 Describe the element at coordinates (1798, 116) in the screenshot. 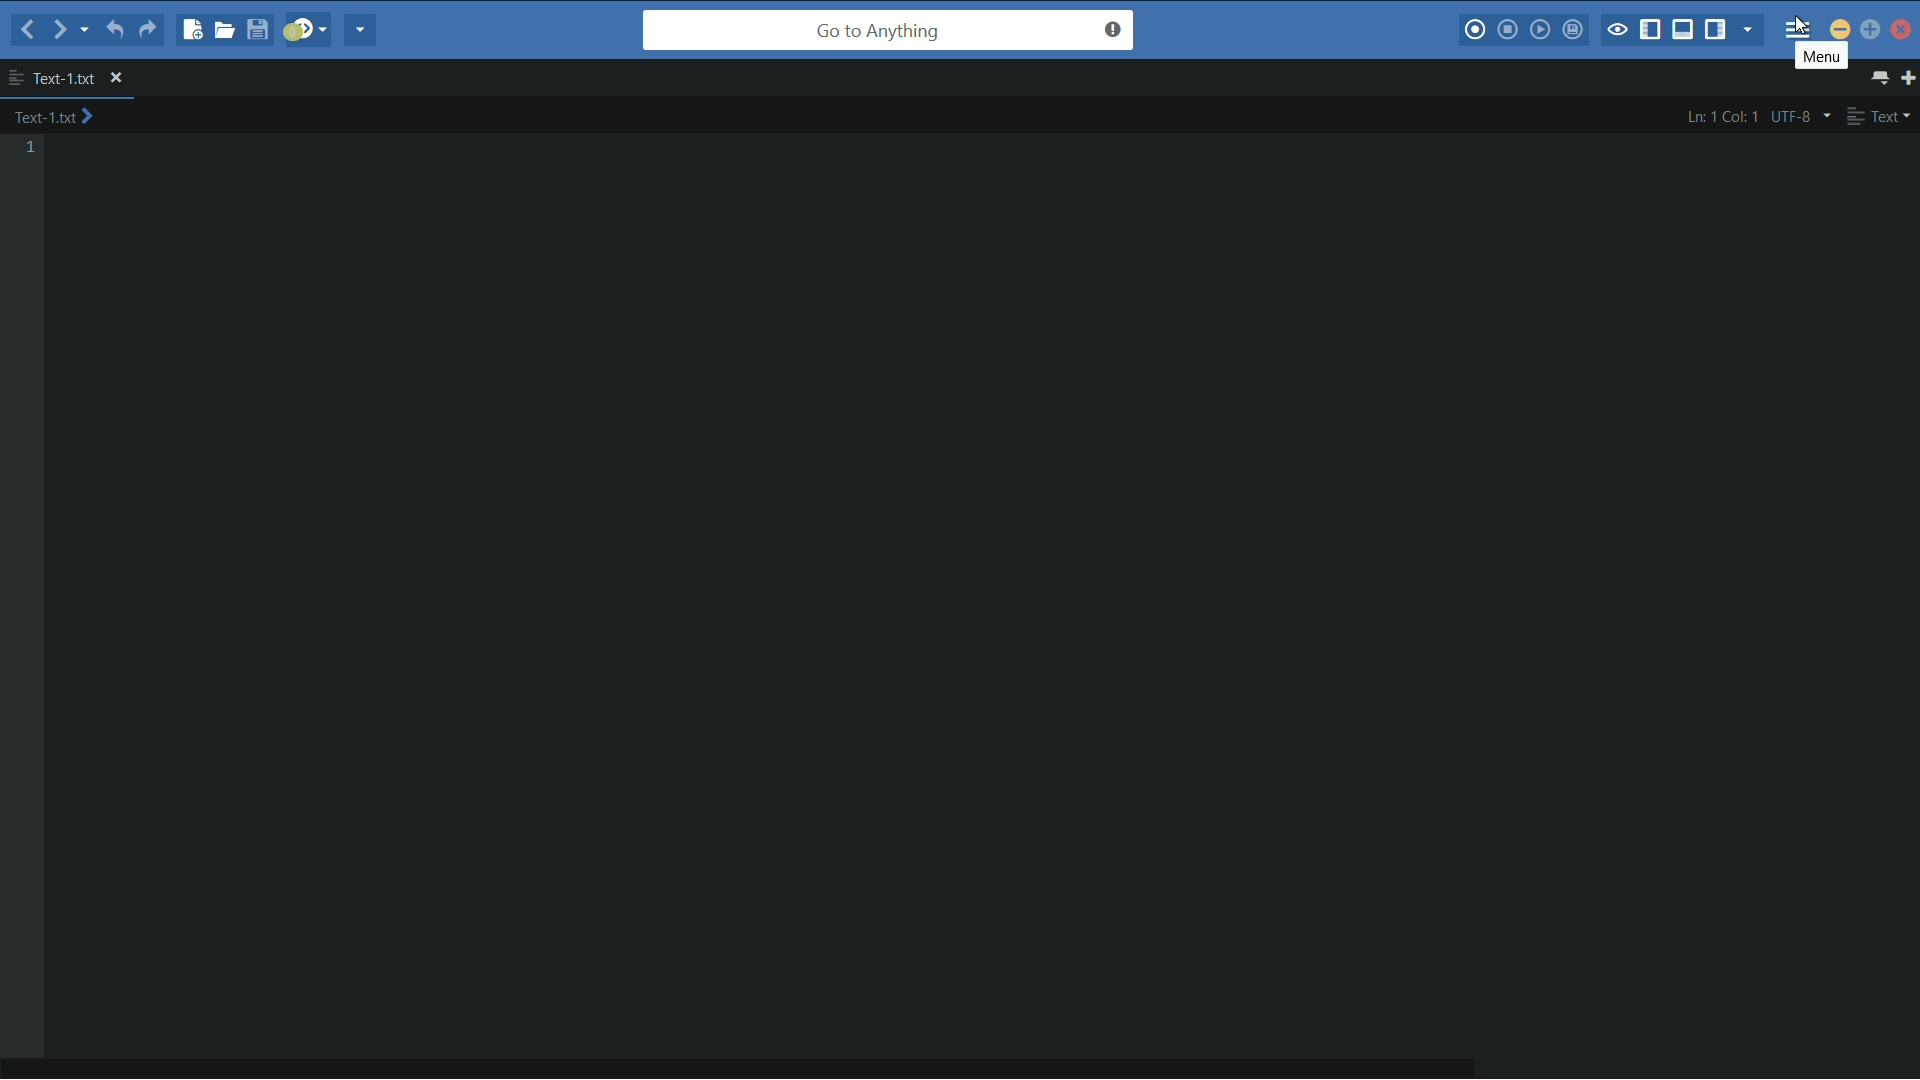

I see `UTF-8` at that location.